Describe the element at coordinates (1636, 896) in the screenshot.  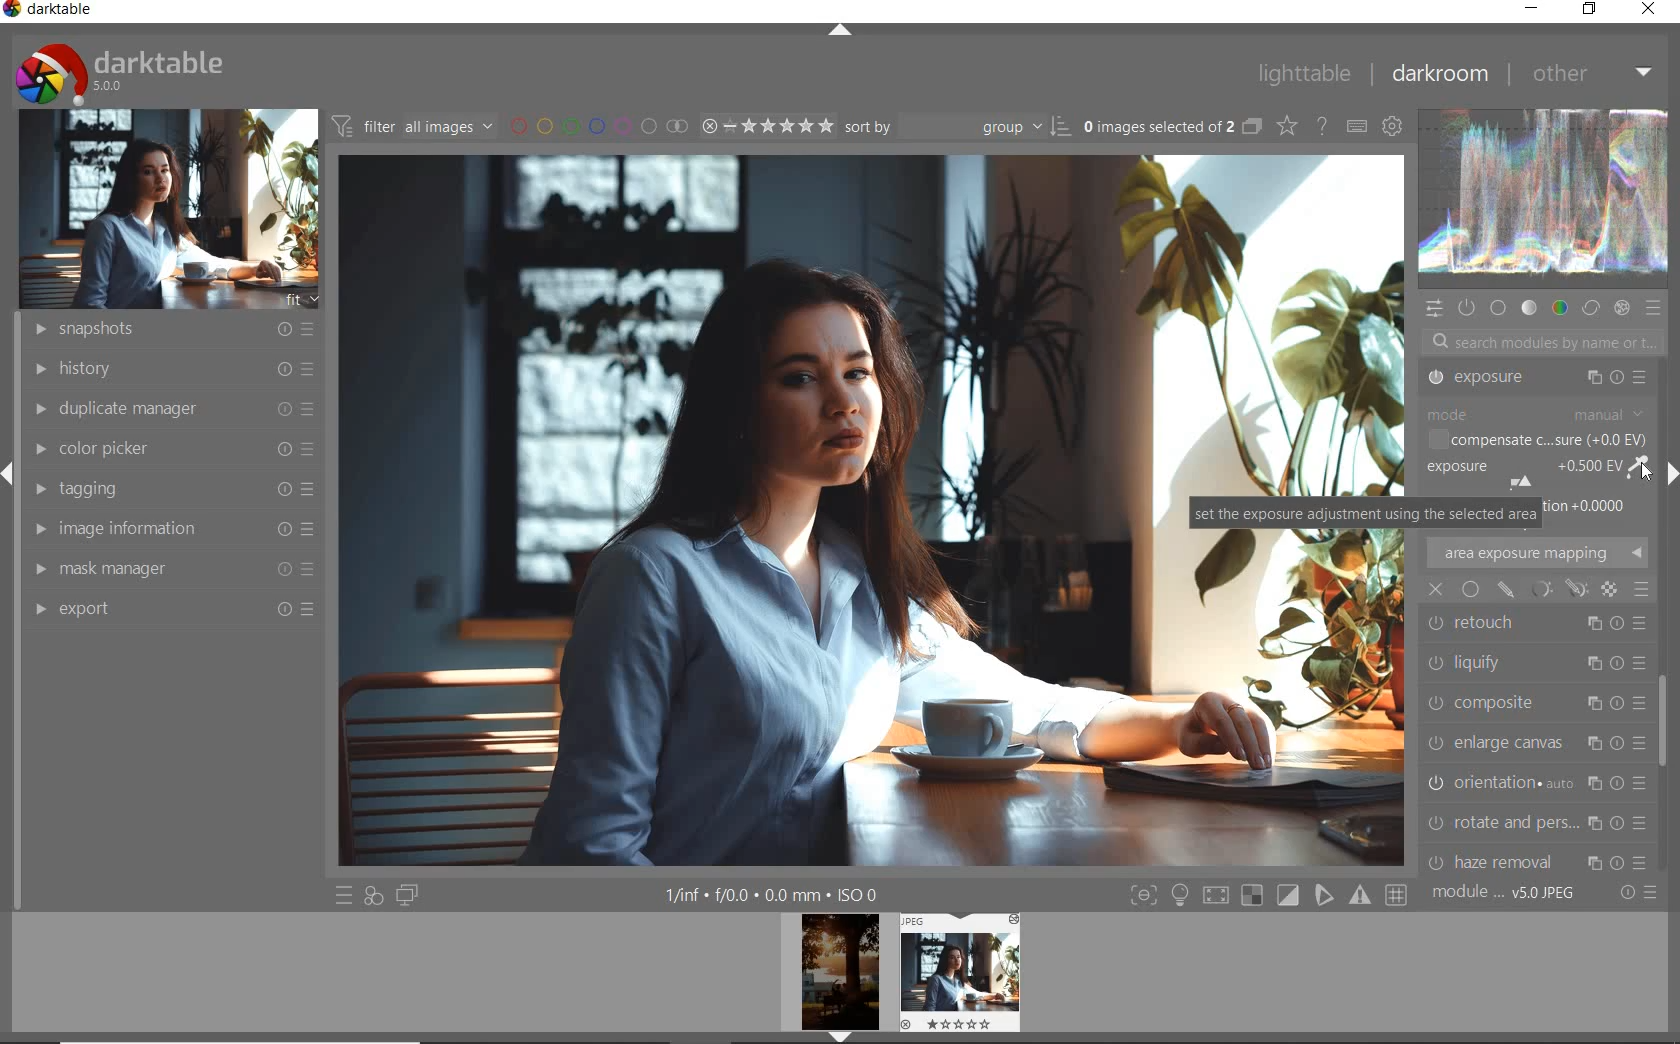
I see `RESET OR PRESET & PREFERANCE` at that location.